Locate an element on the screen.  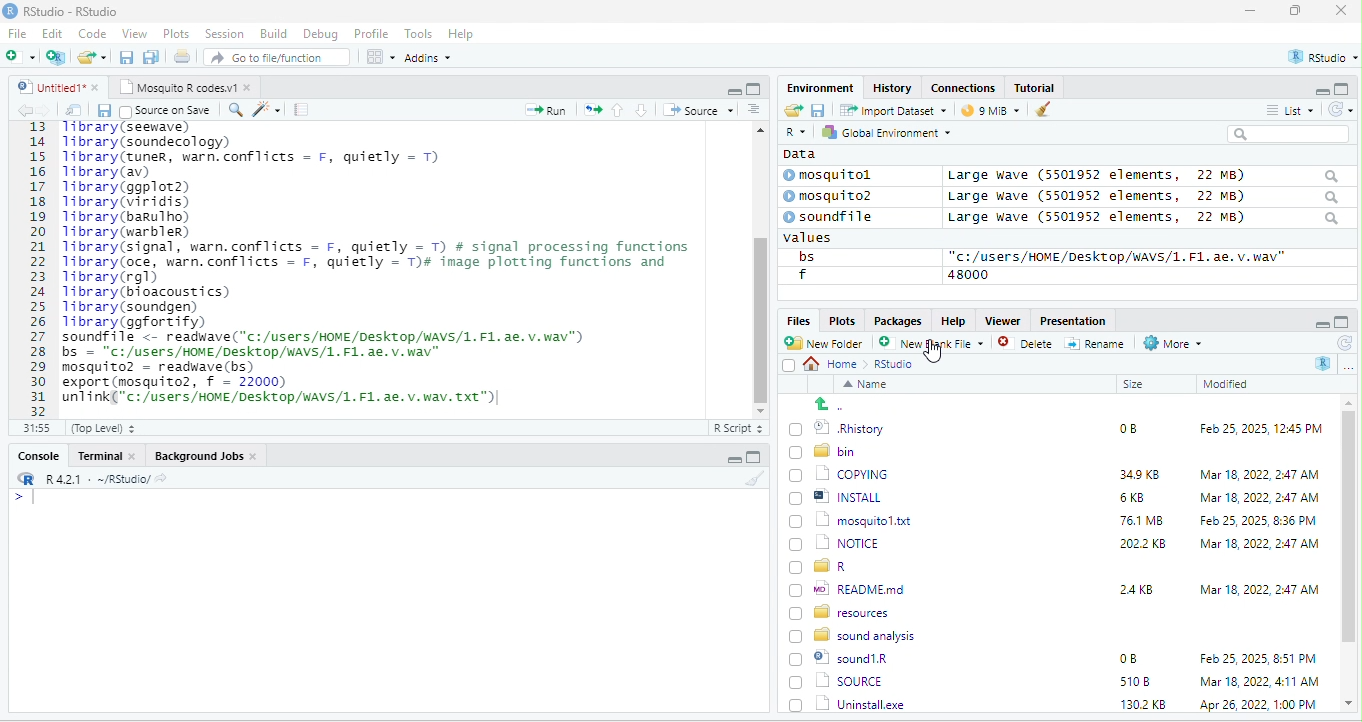
save is located at coordinates (128, 58).